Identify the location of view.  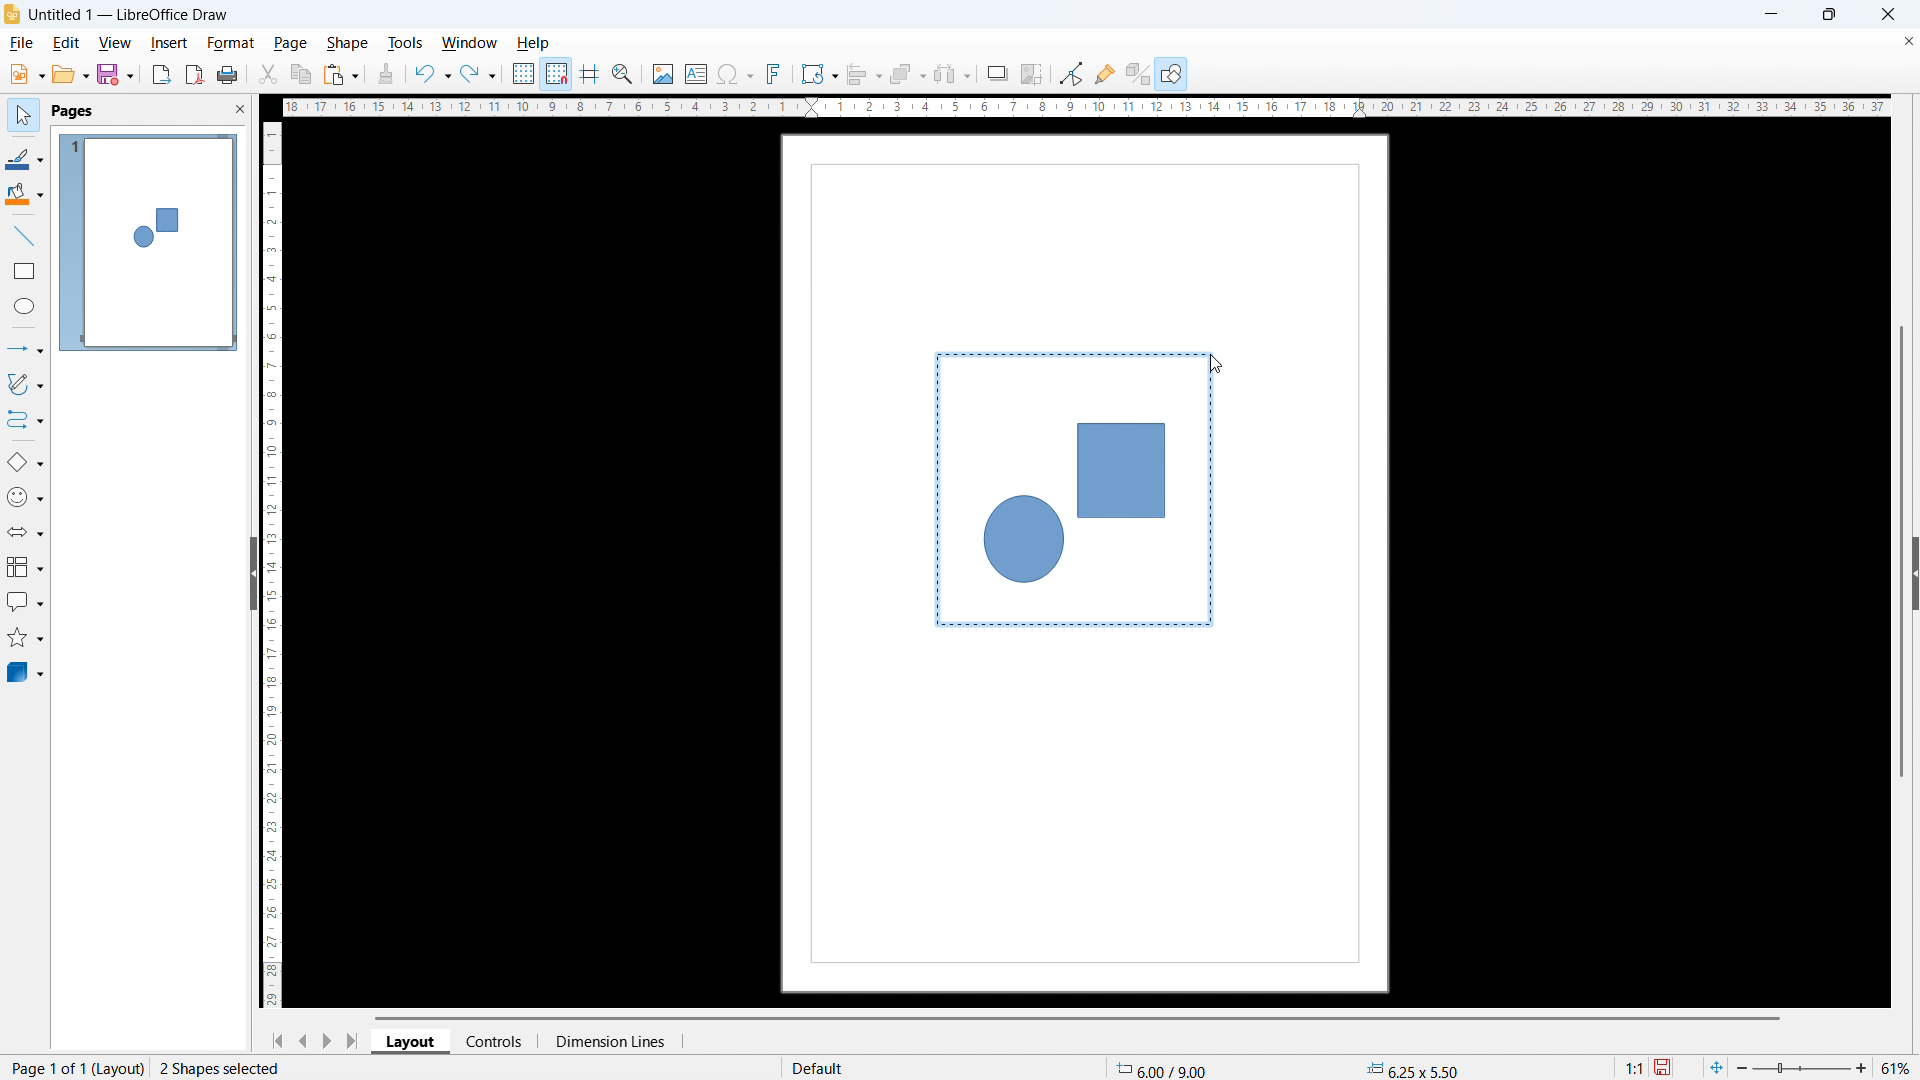
(115, 44).